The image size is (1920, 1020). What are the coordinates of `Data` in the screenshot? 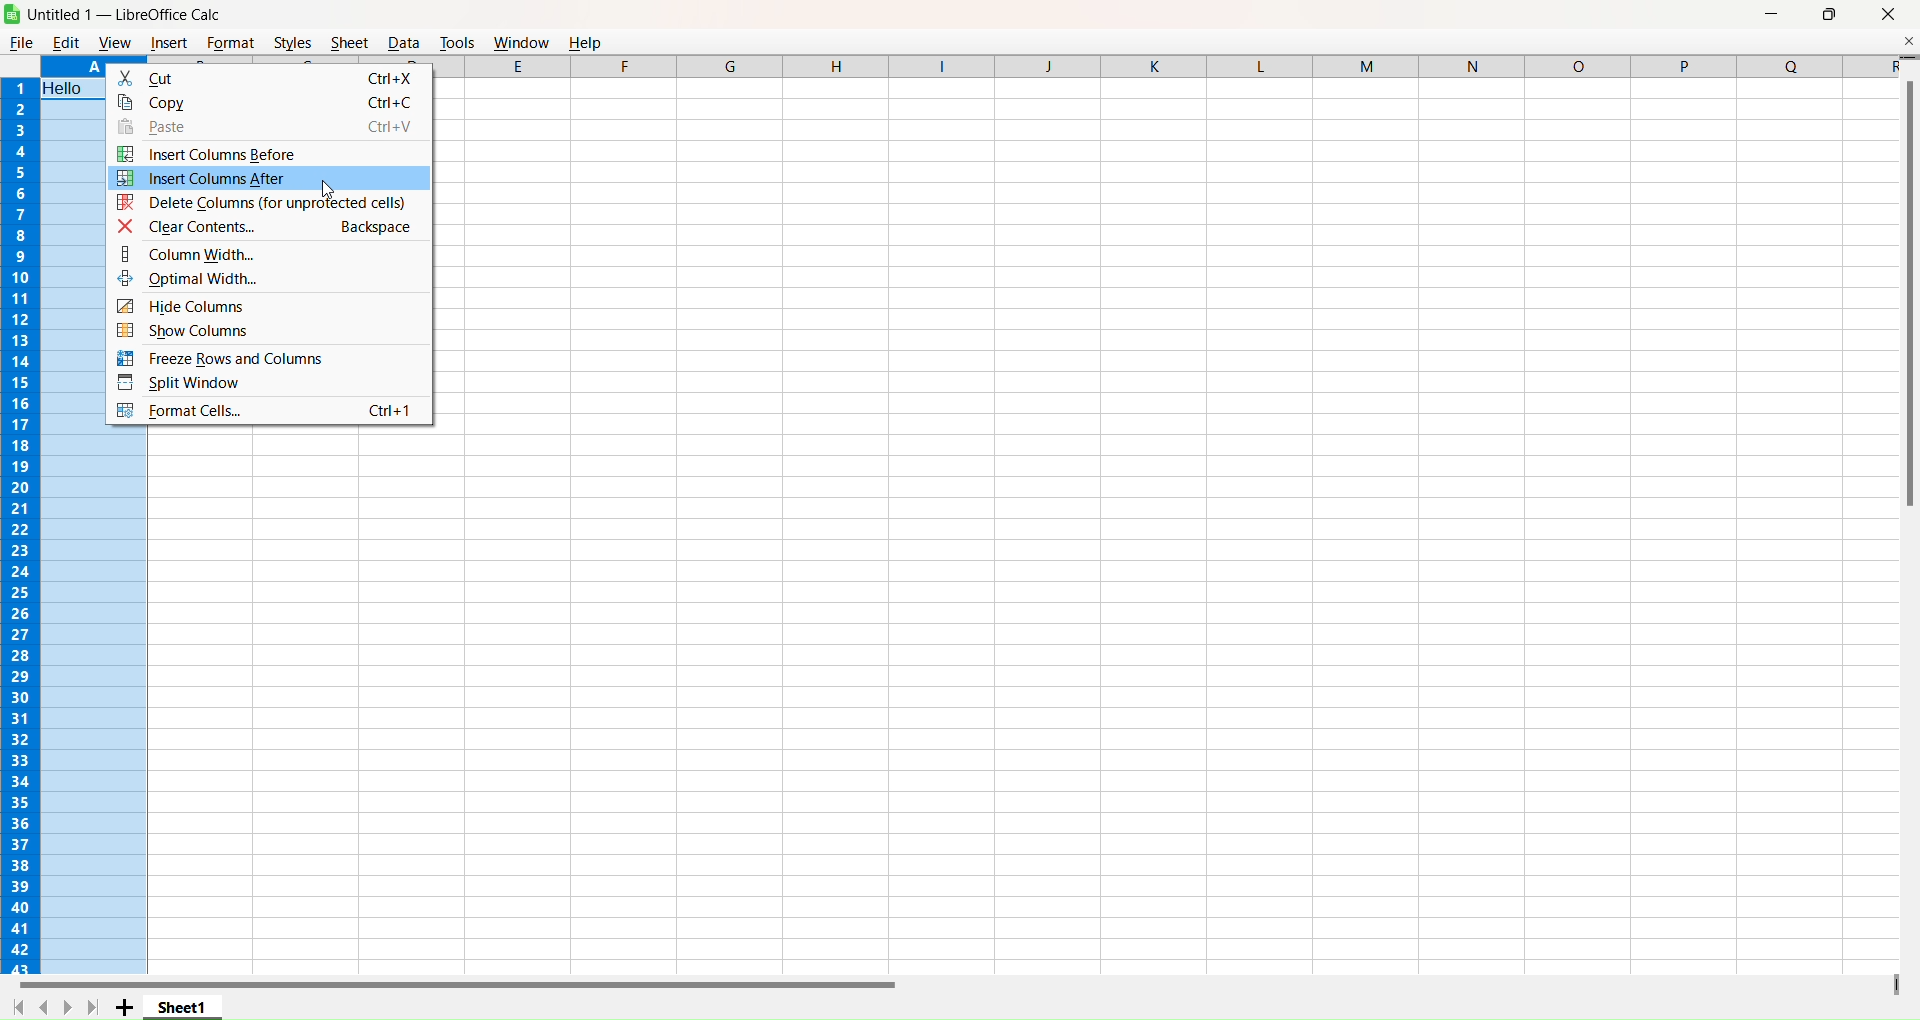 It's located at (403, 42).